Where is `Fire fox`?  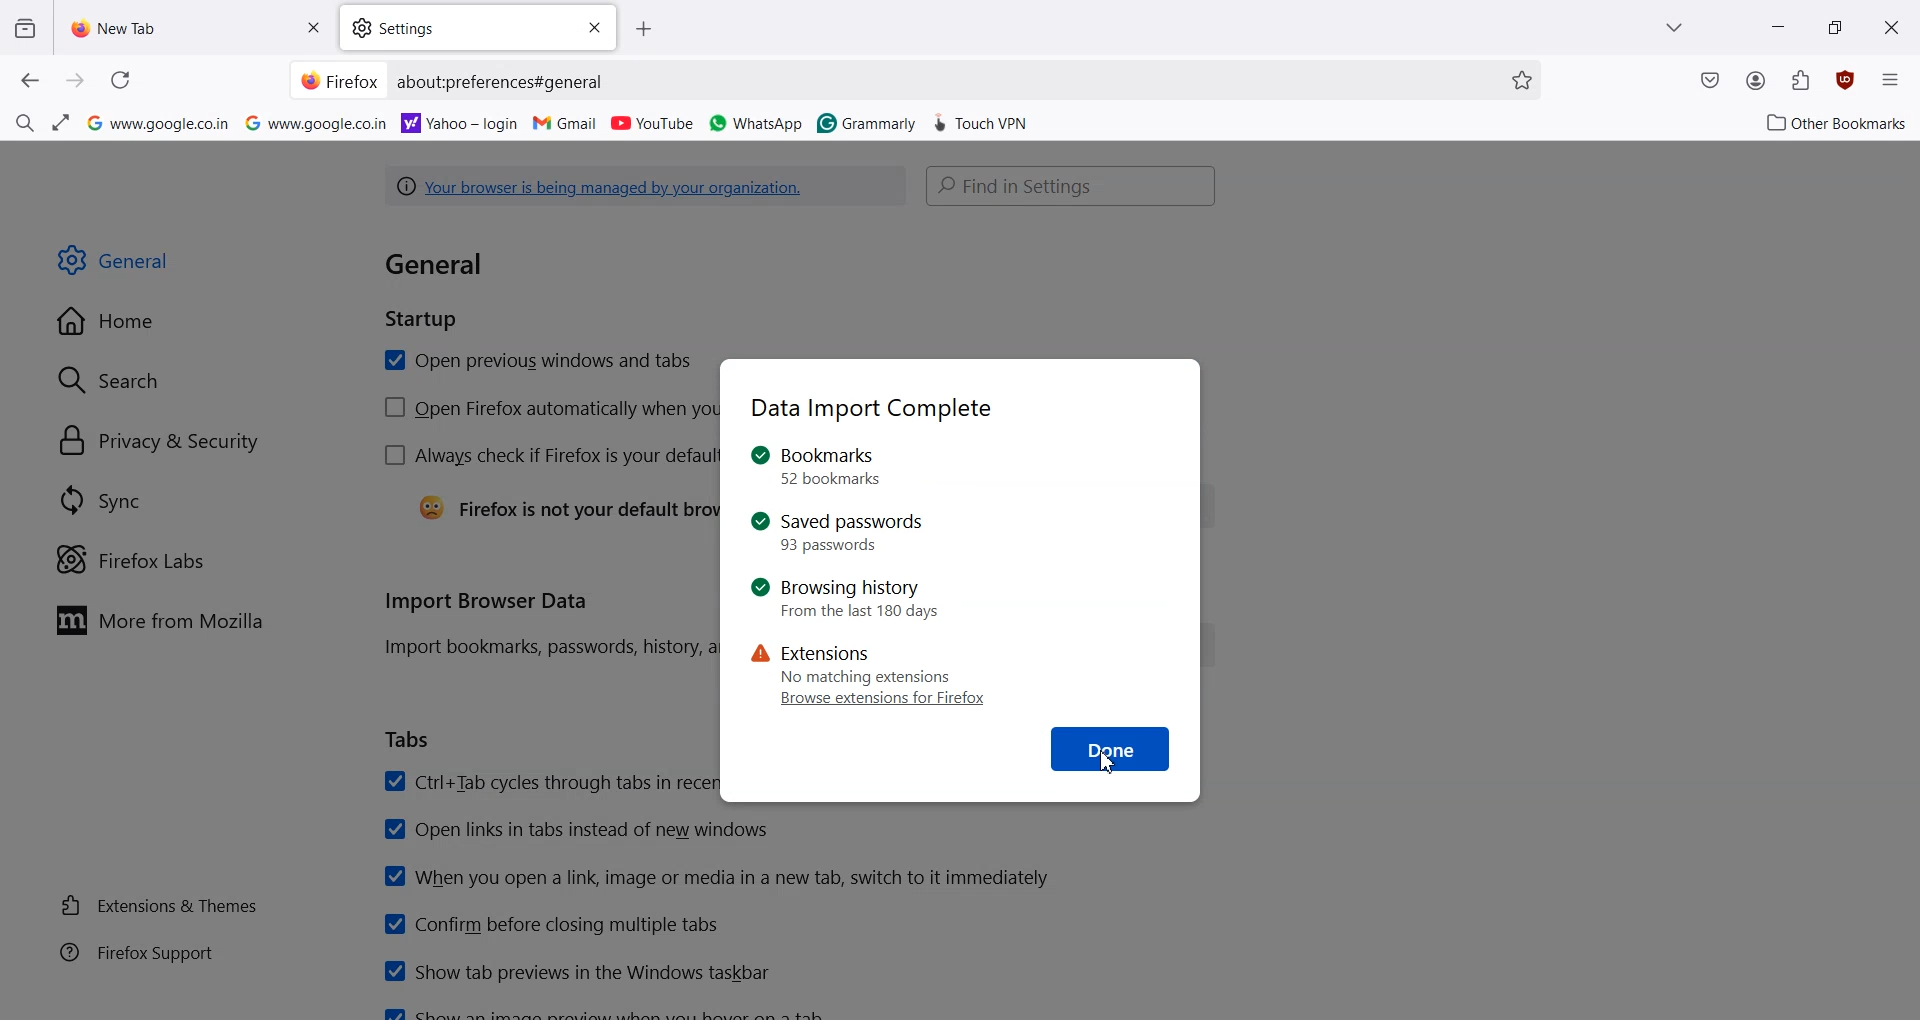 Fire fox is located at coordinates (339, 80).